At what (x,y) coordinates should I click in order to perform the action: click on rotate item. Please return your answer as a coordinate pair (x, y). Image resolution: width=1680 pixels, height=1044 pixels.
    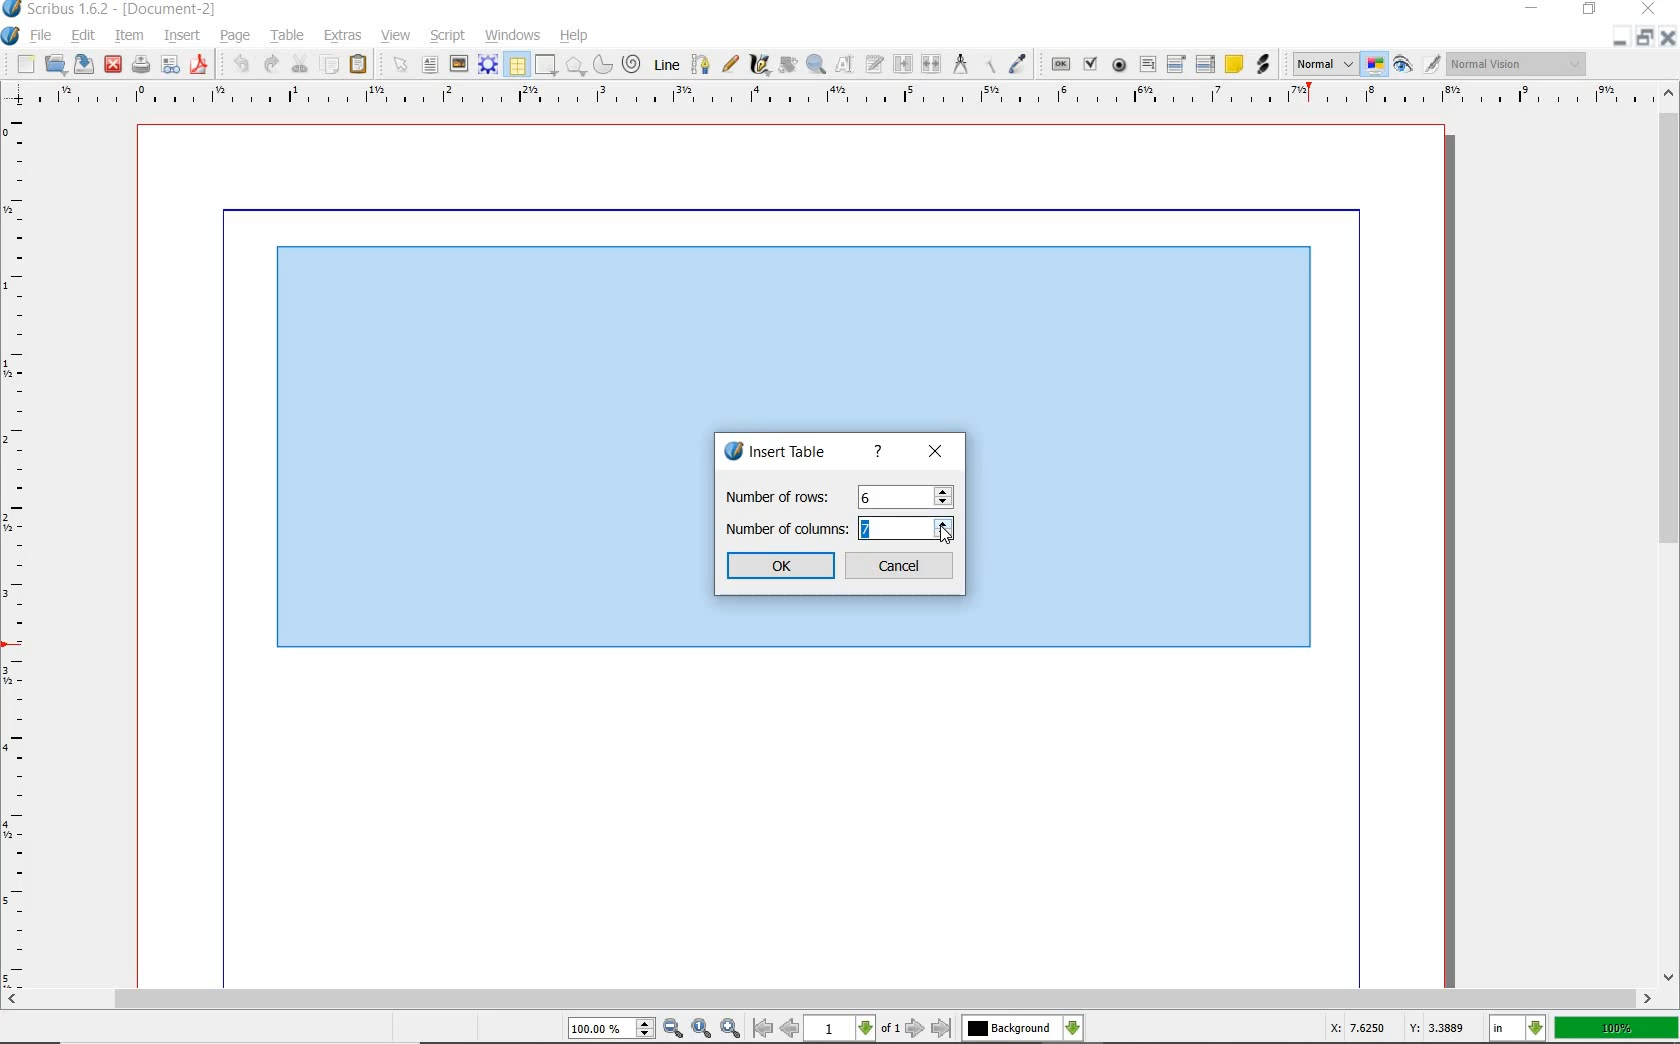
    Looking at the image, I should click on (787, 66).